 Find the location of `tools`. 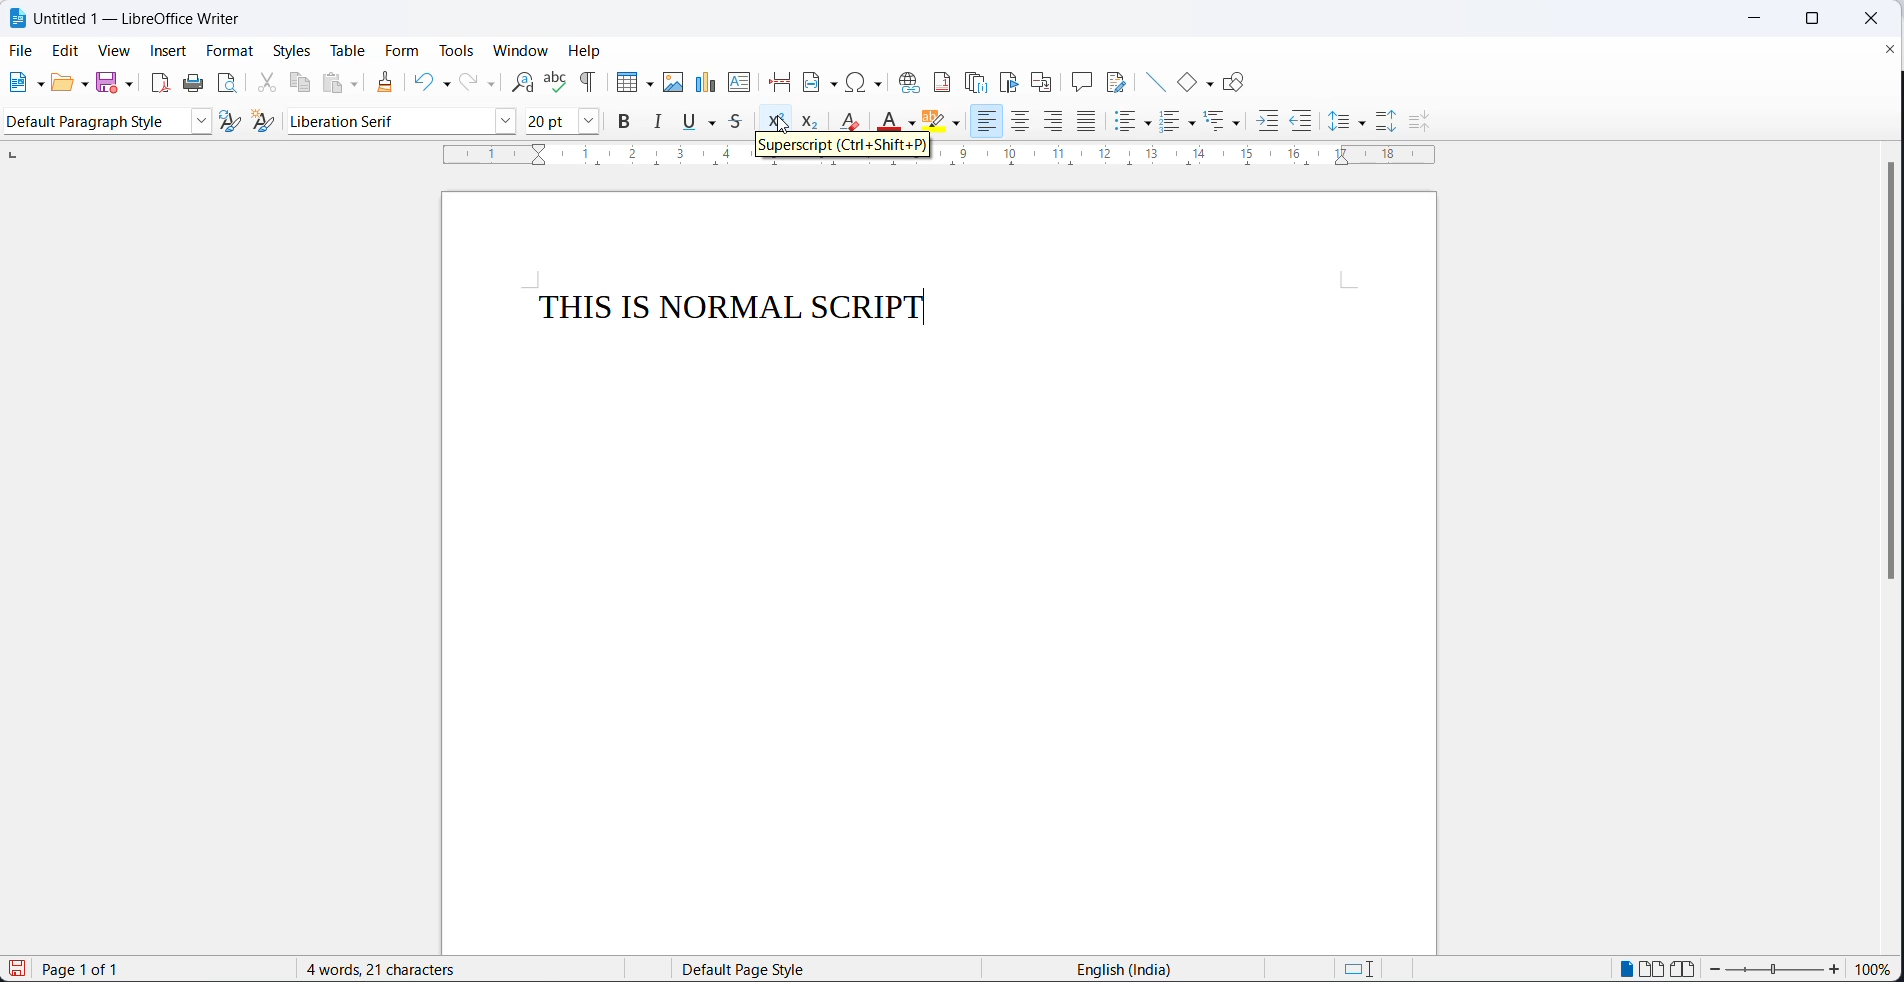

tools is located at coordinates (456, 53).